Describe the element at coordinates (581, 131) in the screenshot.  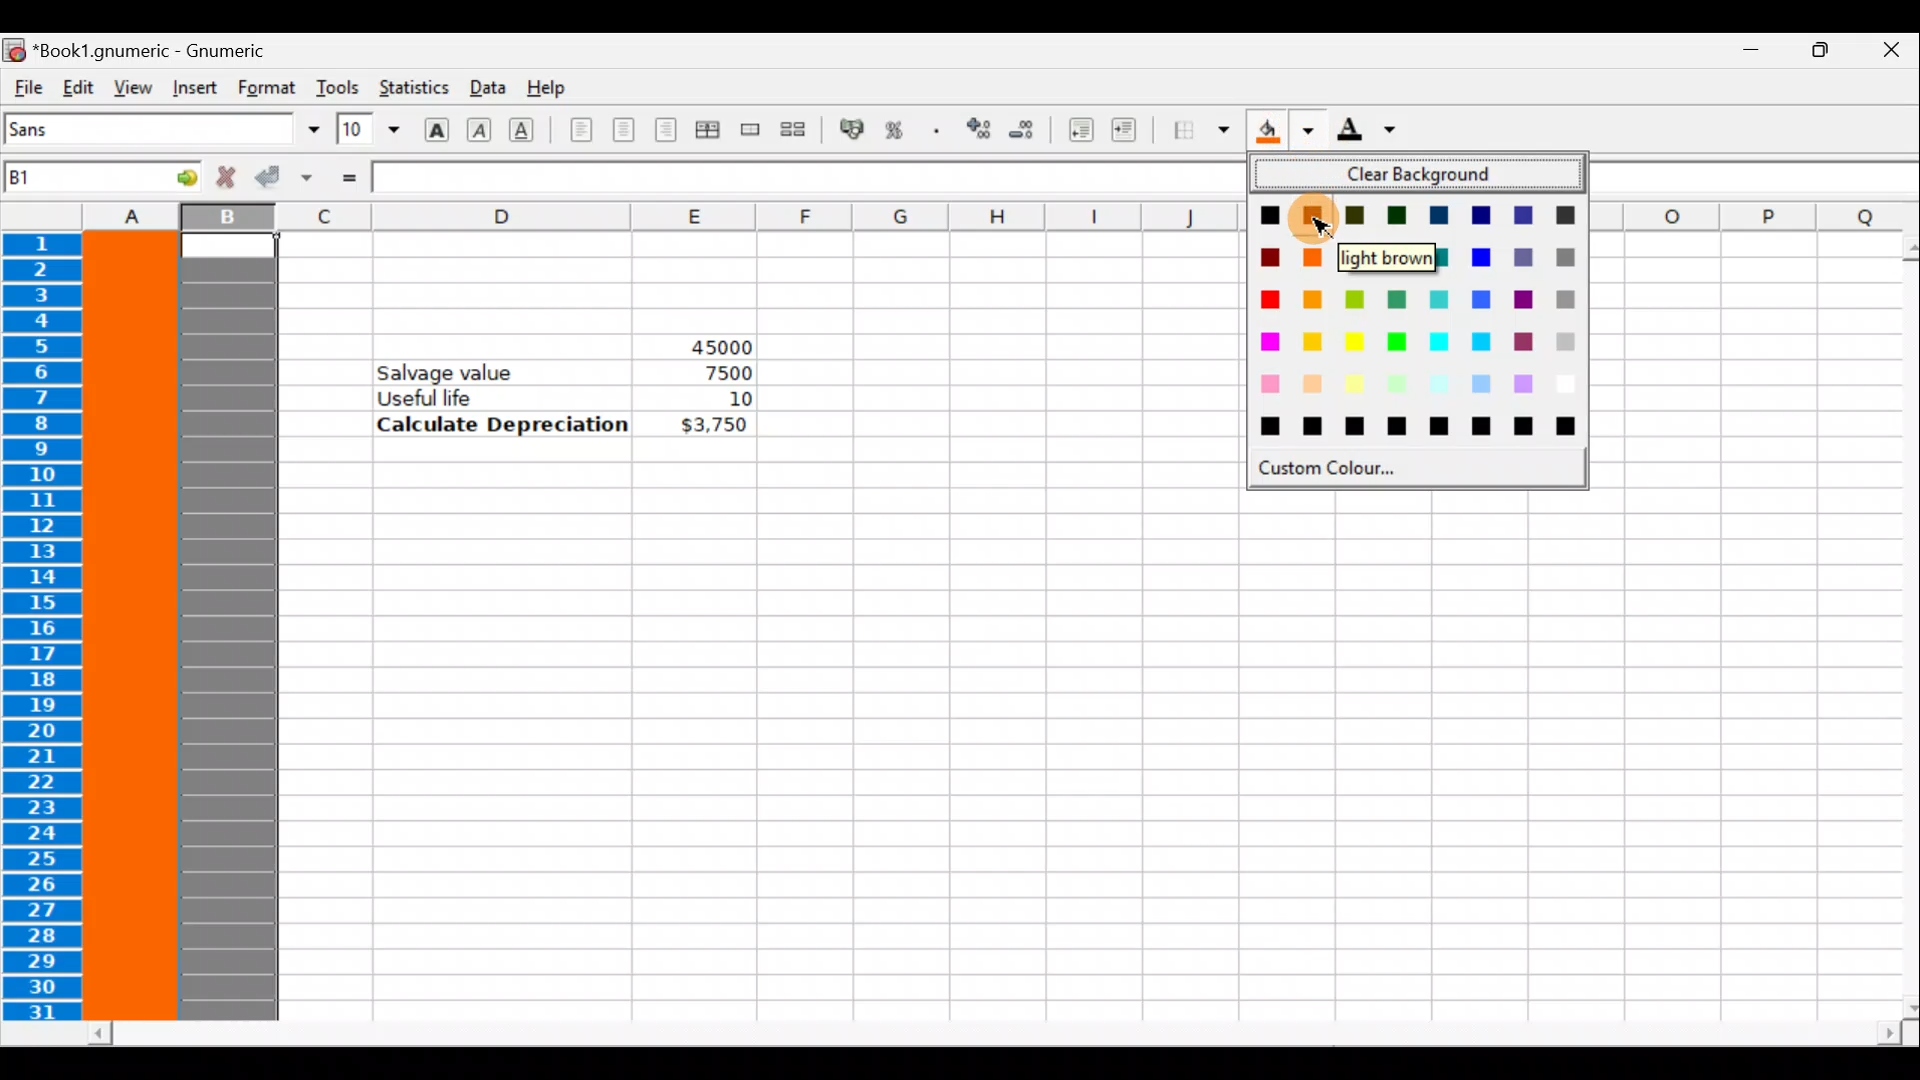
I see `Align left` at that location.